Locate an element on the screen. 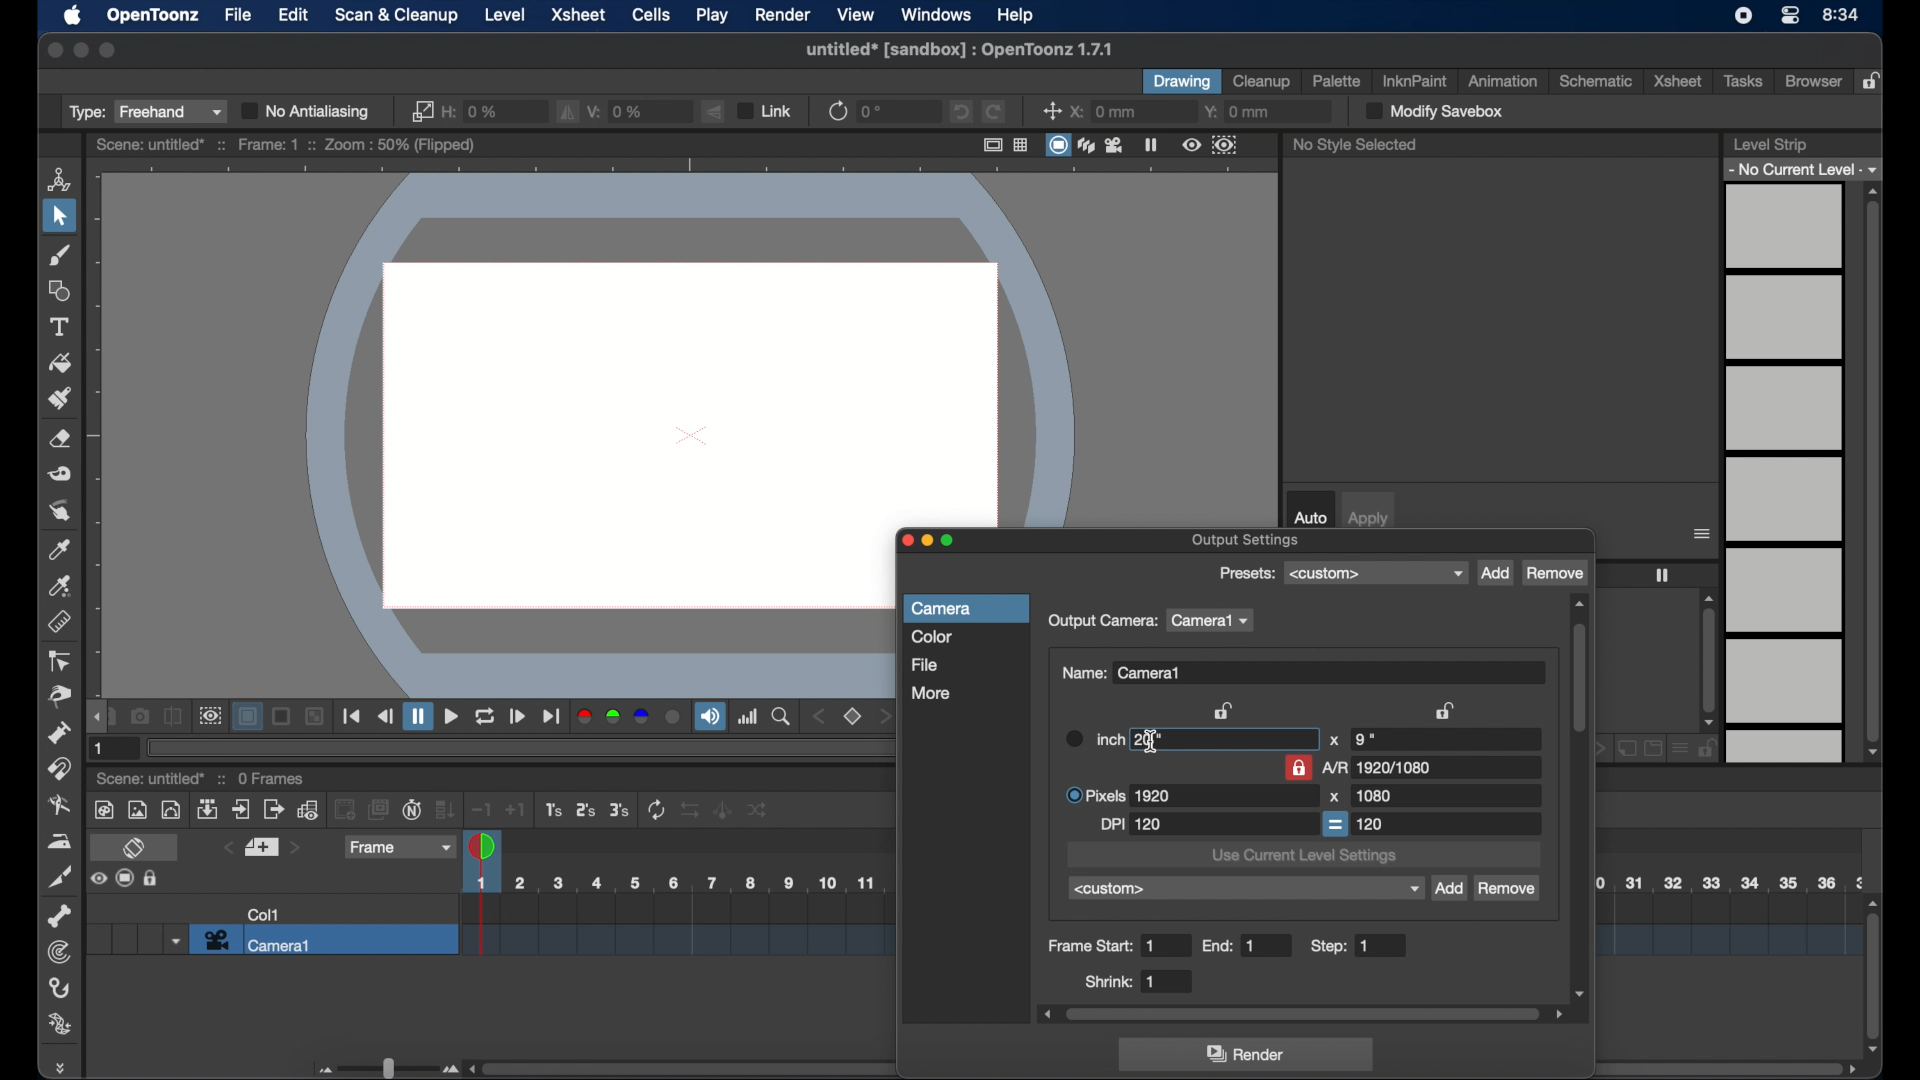 The height and width of the screenshot is (1080, 1920). dropdown is located at coordinates (173, 940).